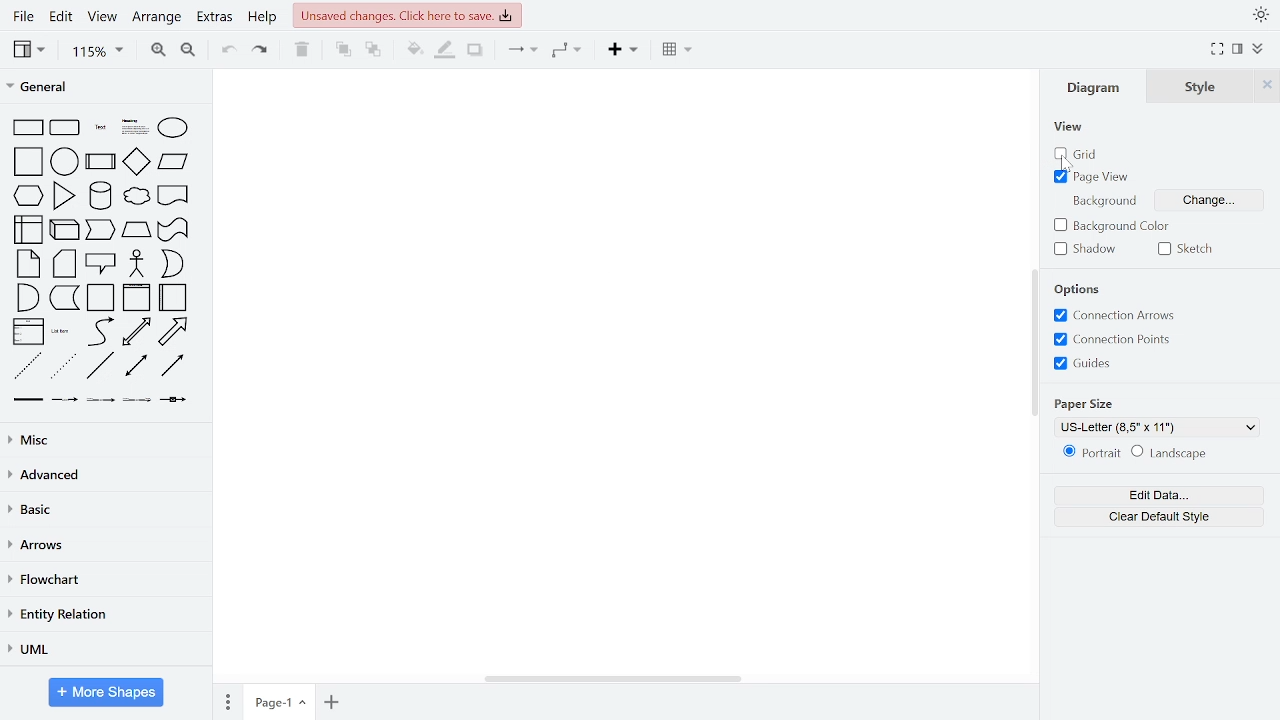 The width and height of the screenshot is (1280, 720). Describe the element at coordinates (65, 161) in the screenshot. I see `circle` at that location.